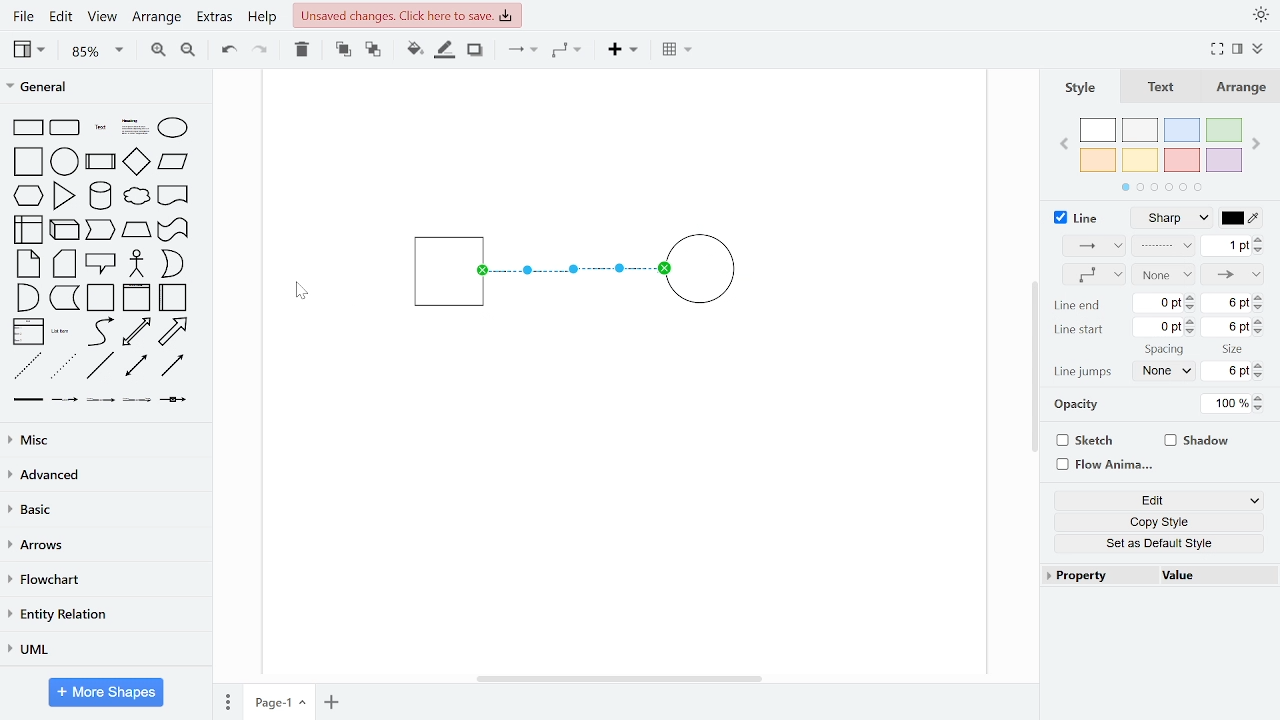 The image size is (1280, 720). What do you see at coordinates (30, 231) in the screenshot?
I see `internal storage` at bounding box center [30, 231].